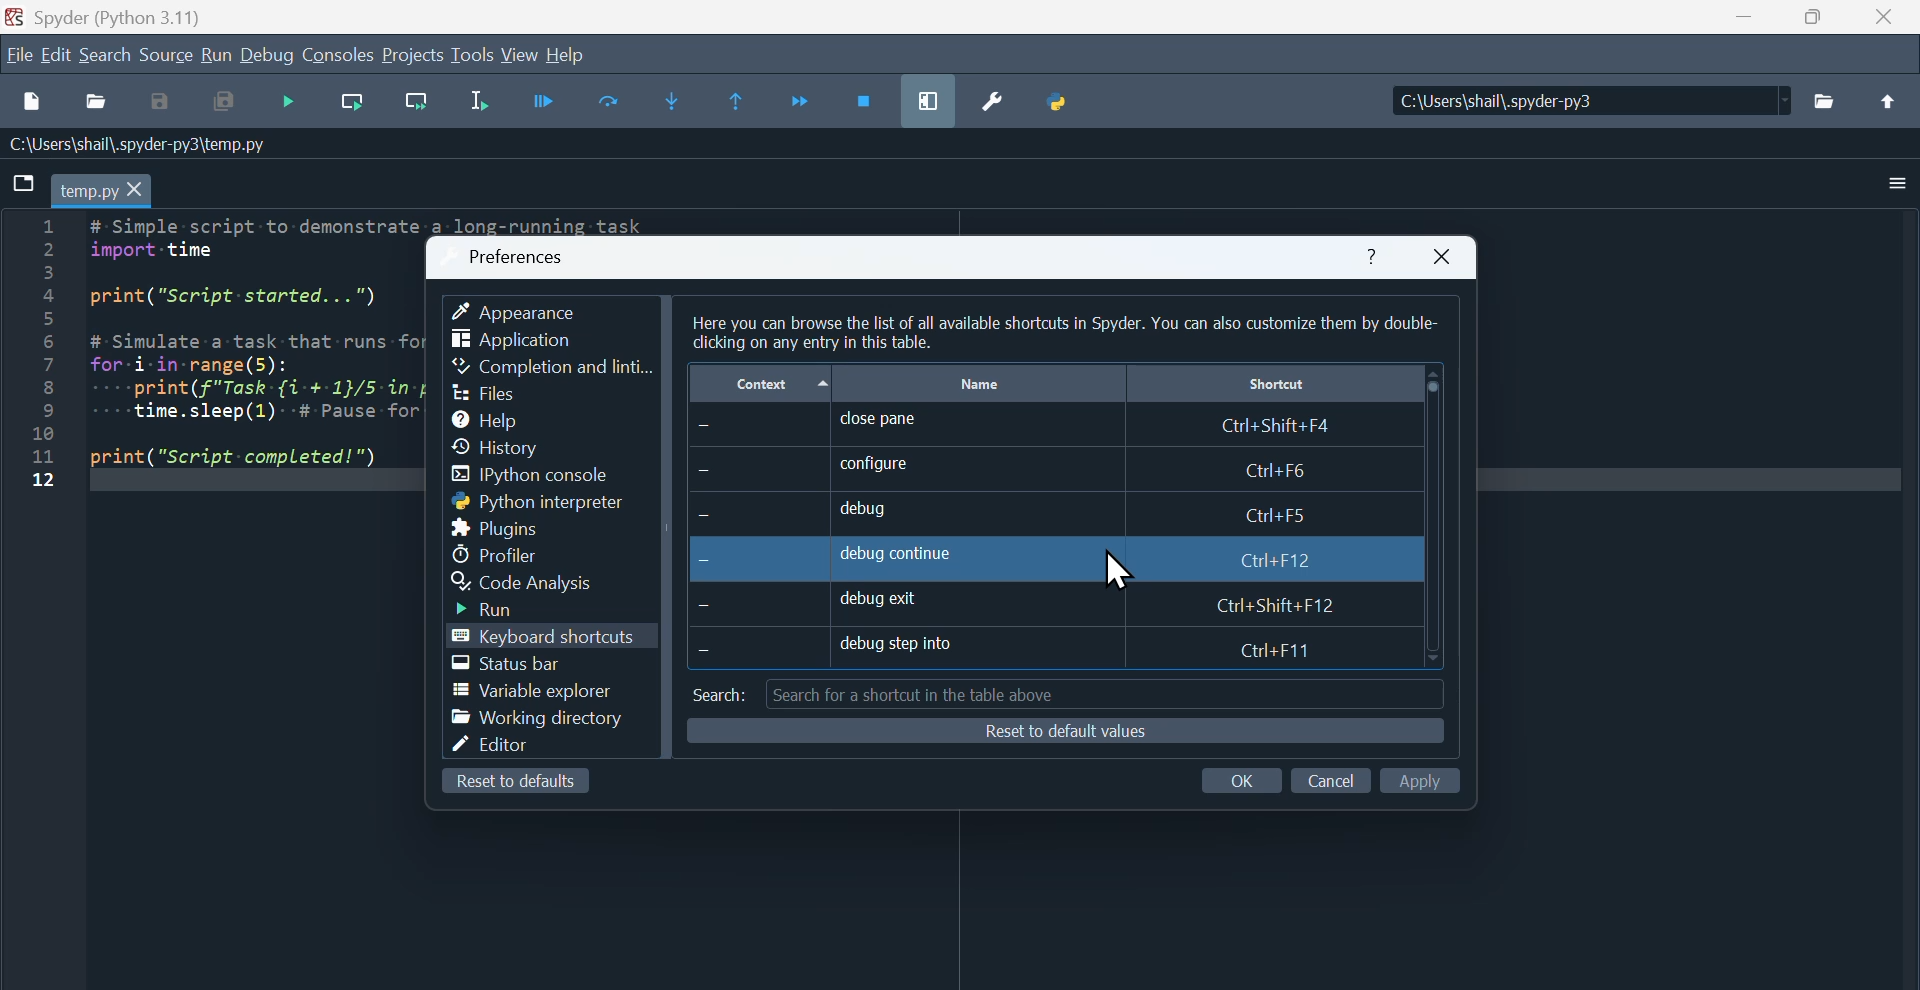 This screenshot has height=990, width=1920. I want to click on History, so click(513, 445).